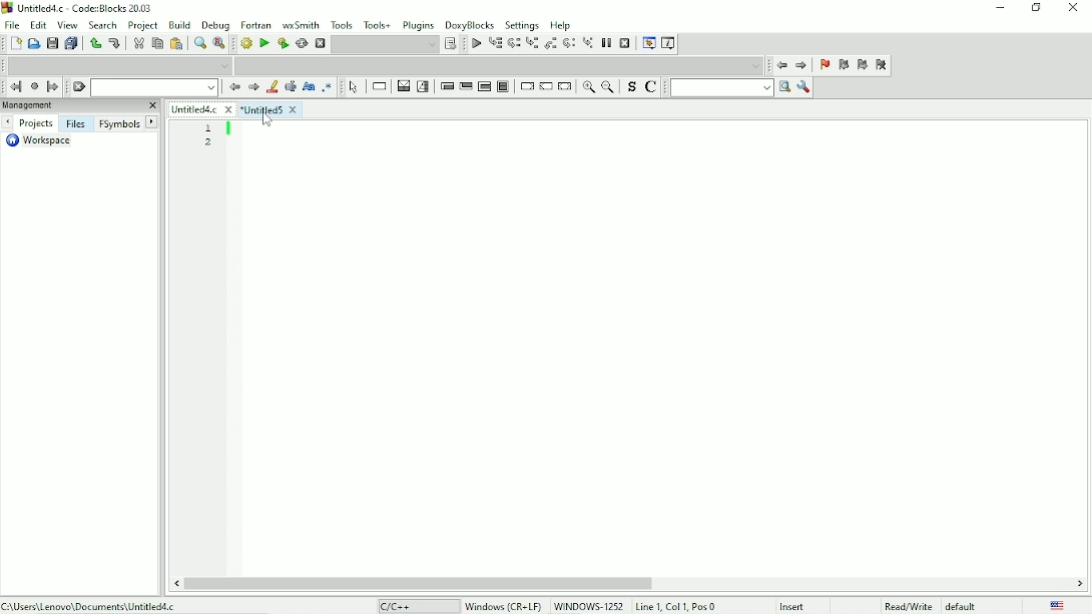 This screenshot has height=614, width=1092. Describe the element at coordinates (469, 24) in the screenshot. I see `DoxyBlocks` at that location.